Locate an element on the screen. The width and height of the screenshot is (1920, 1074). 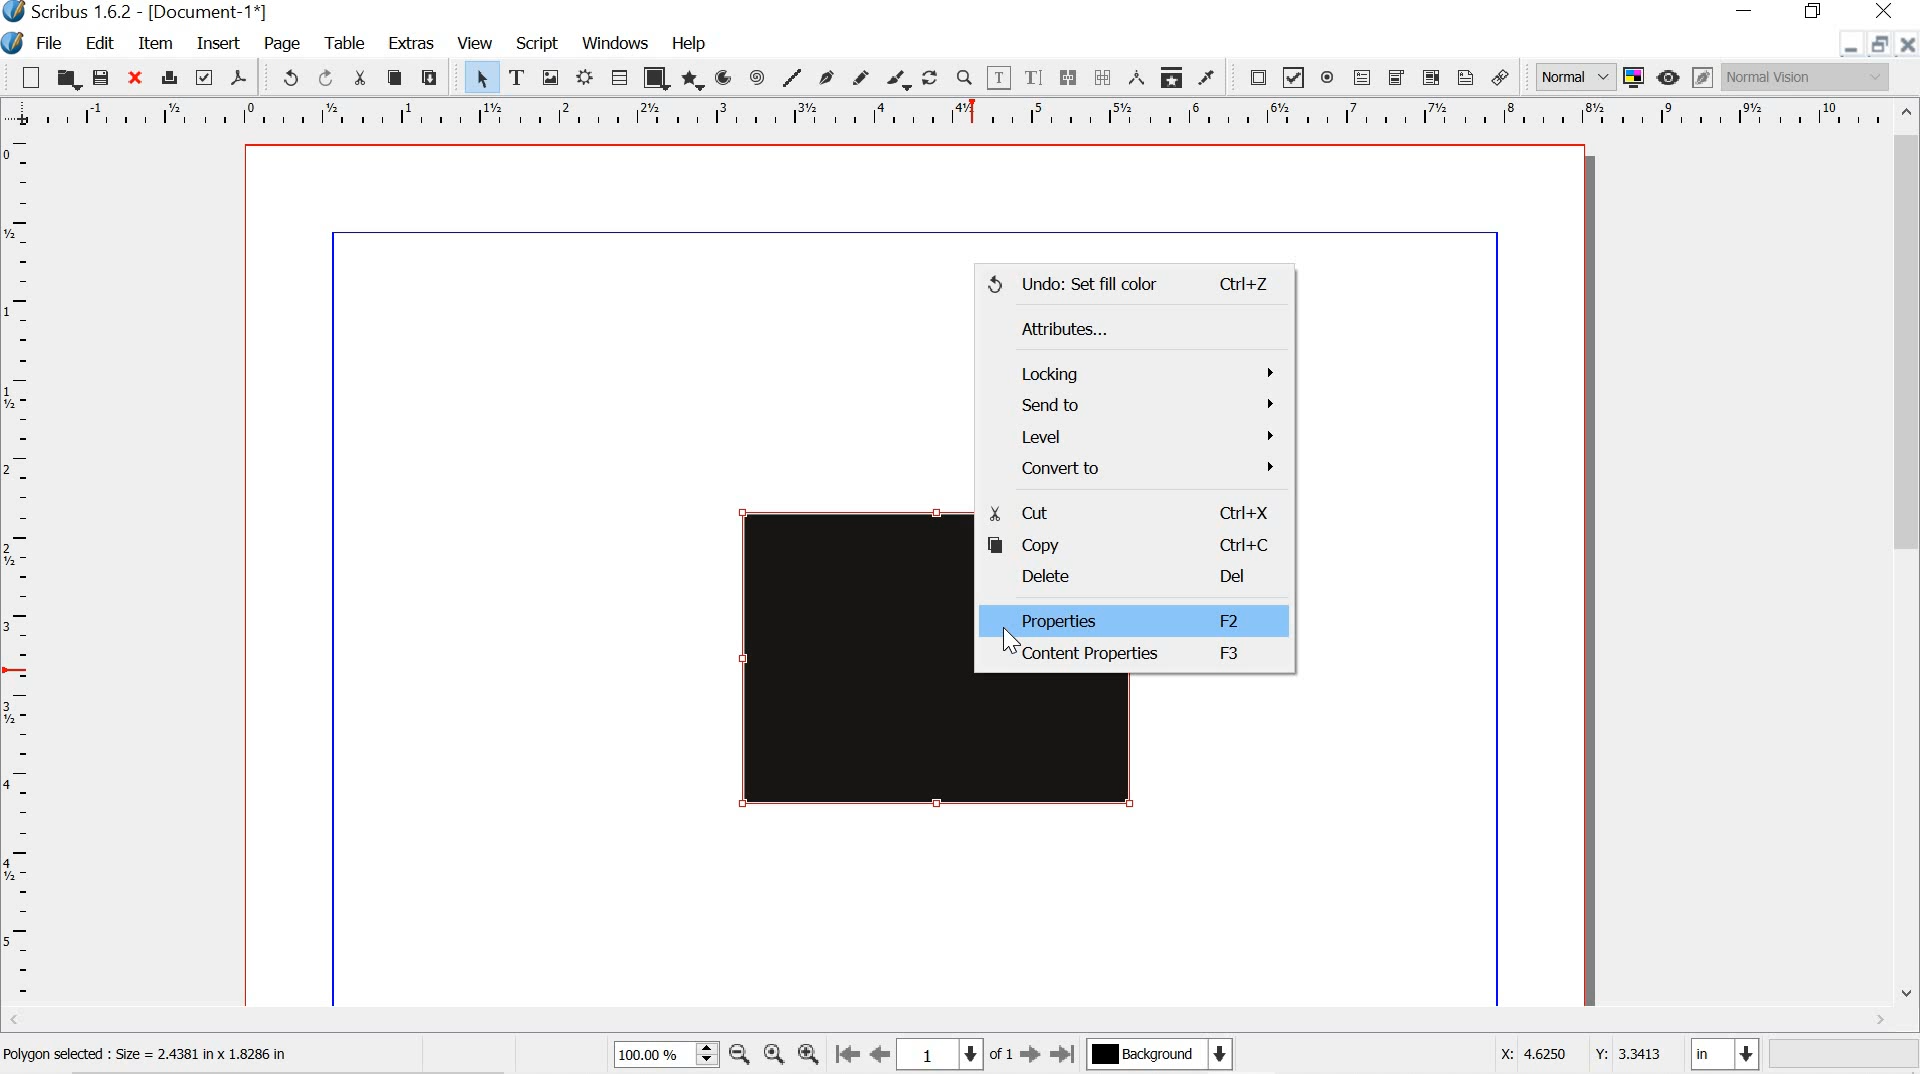
freehand line is located at coordinates (861, 78).